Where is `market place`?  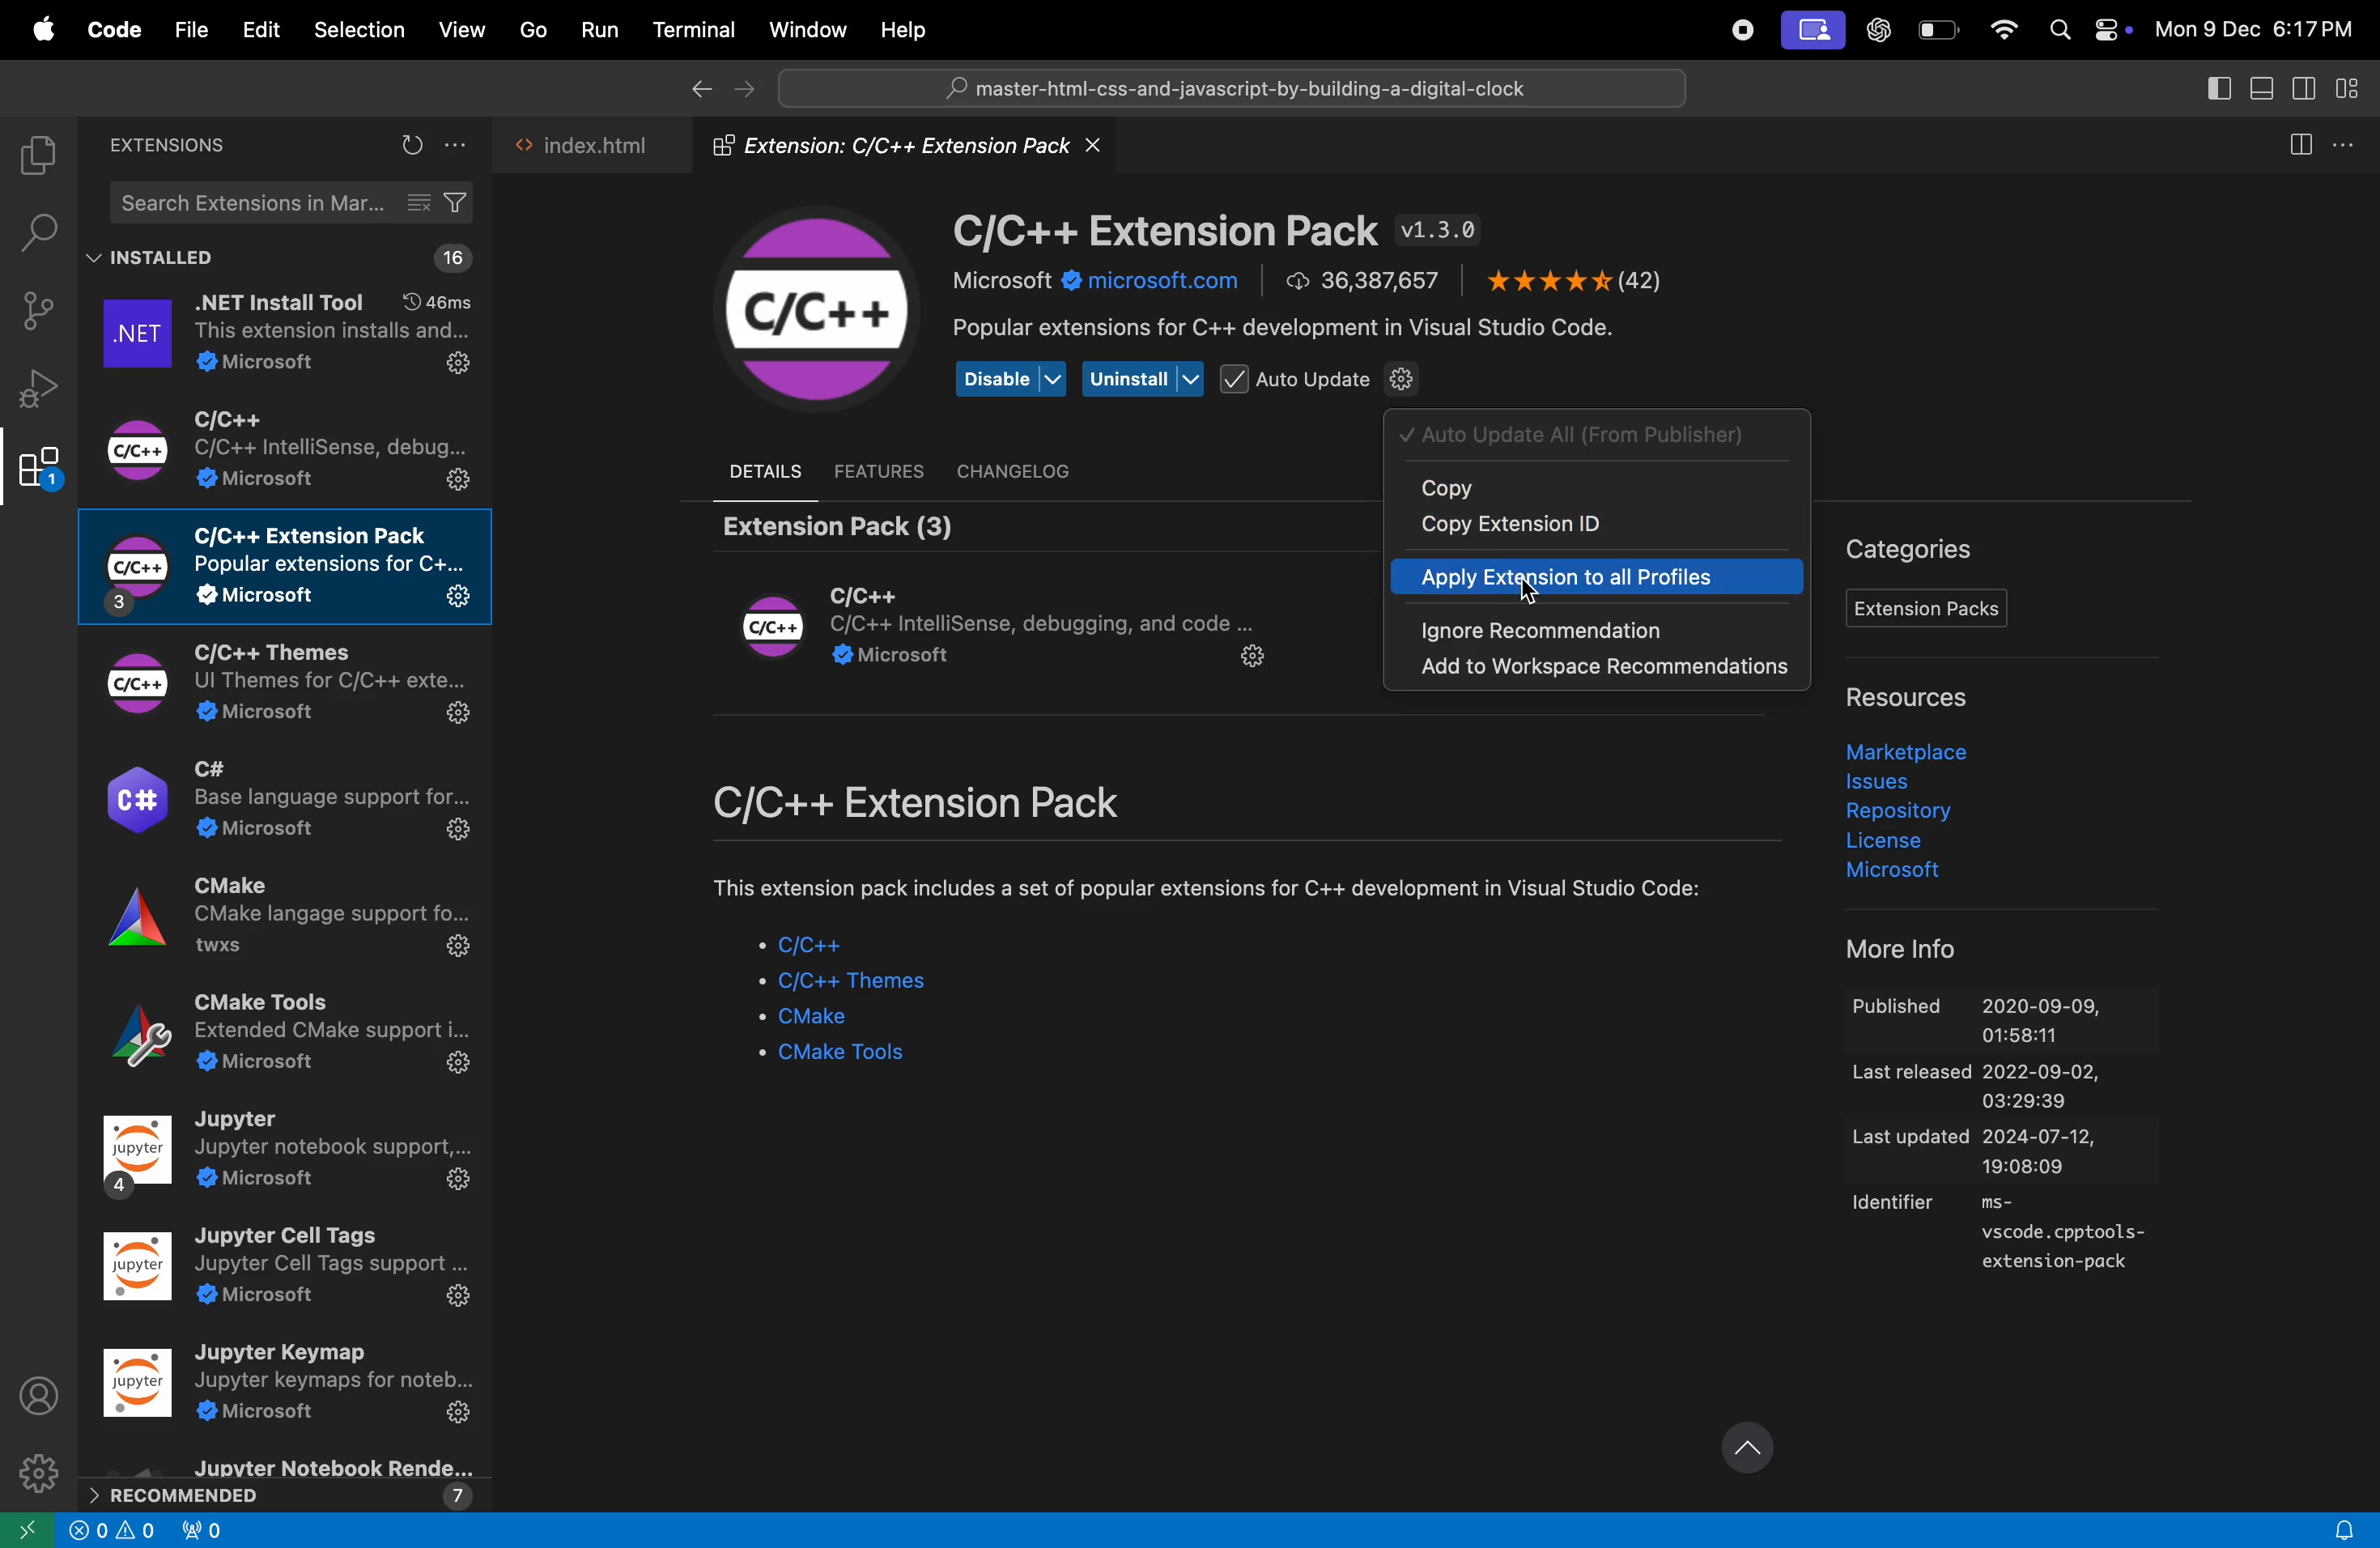
market place is located at coordinates (1916, 751).